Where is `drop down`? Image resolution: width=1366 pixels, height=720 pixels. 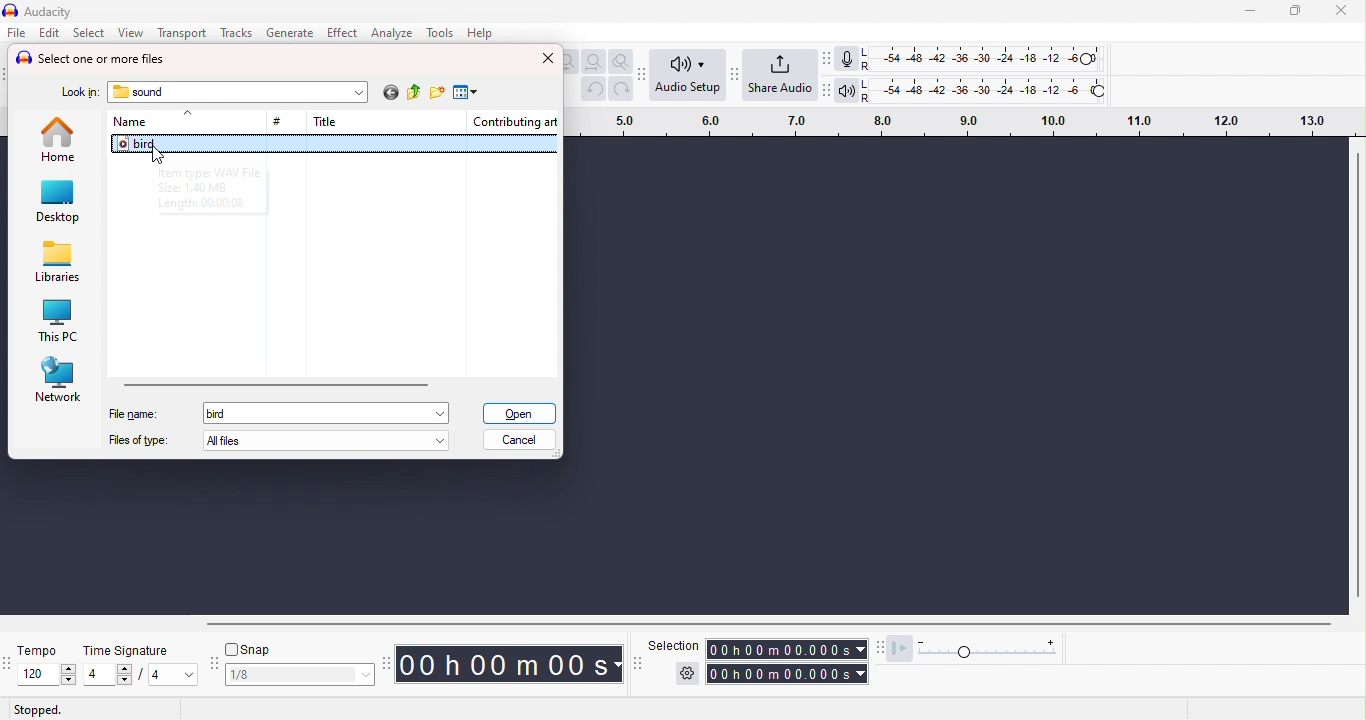 drop down is located at coordinates (186, 114).